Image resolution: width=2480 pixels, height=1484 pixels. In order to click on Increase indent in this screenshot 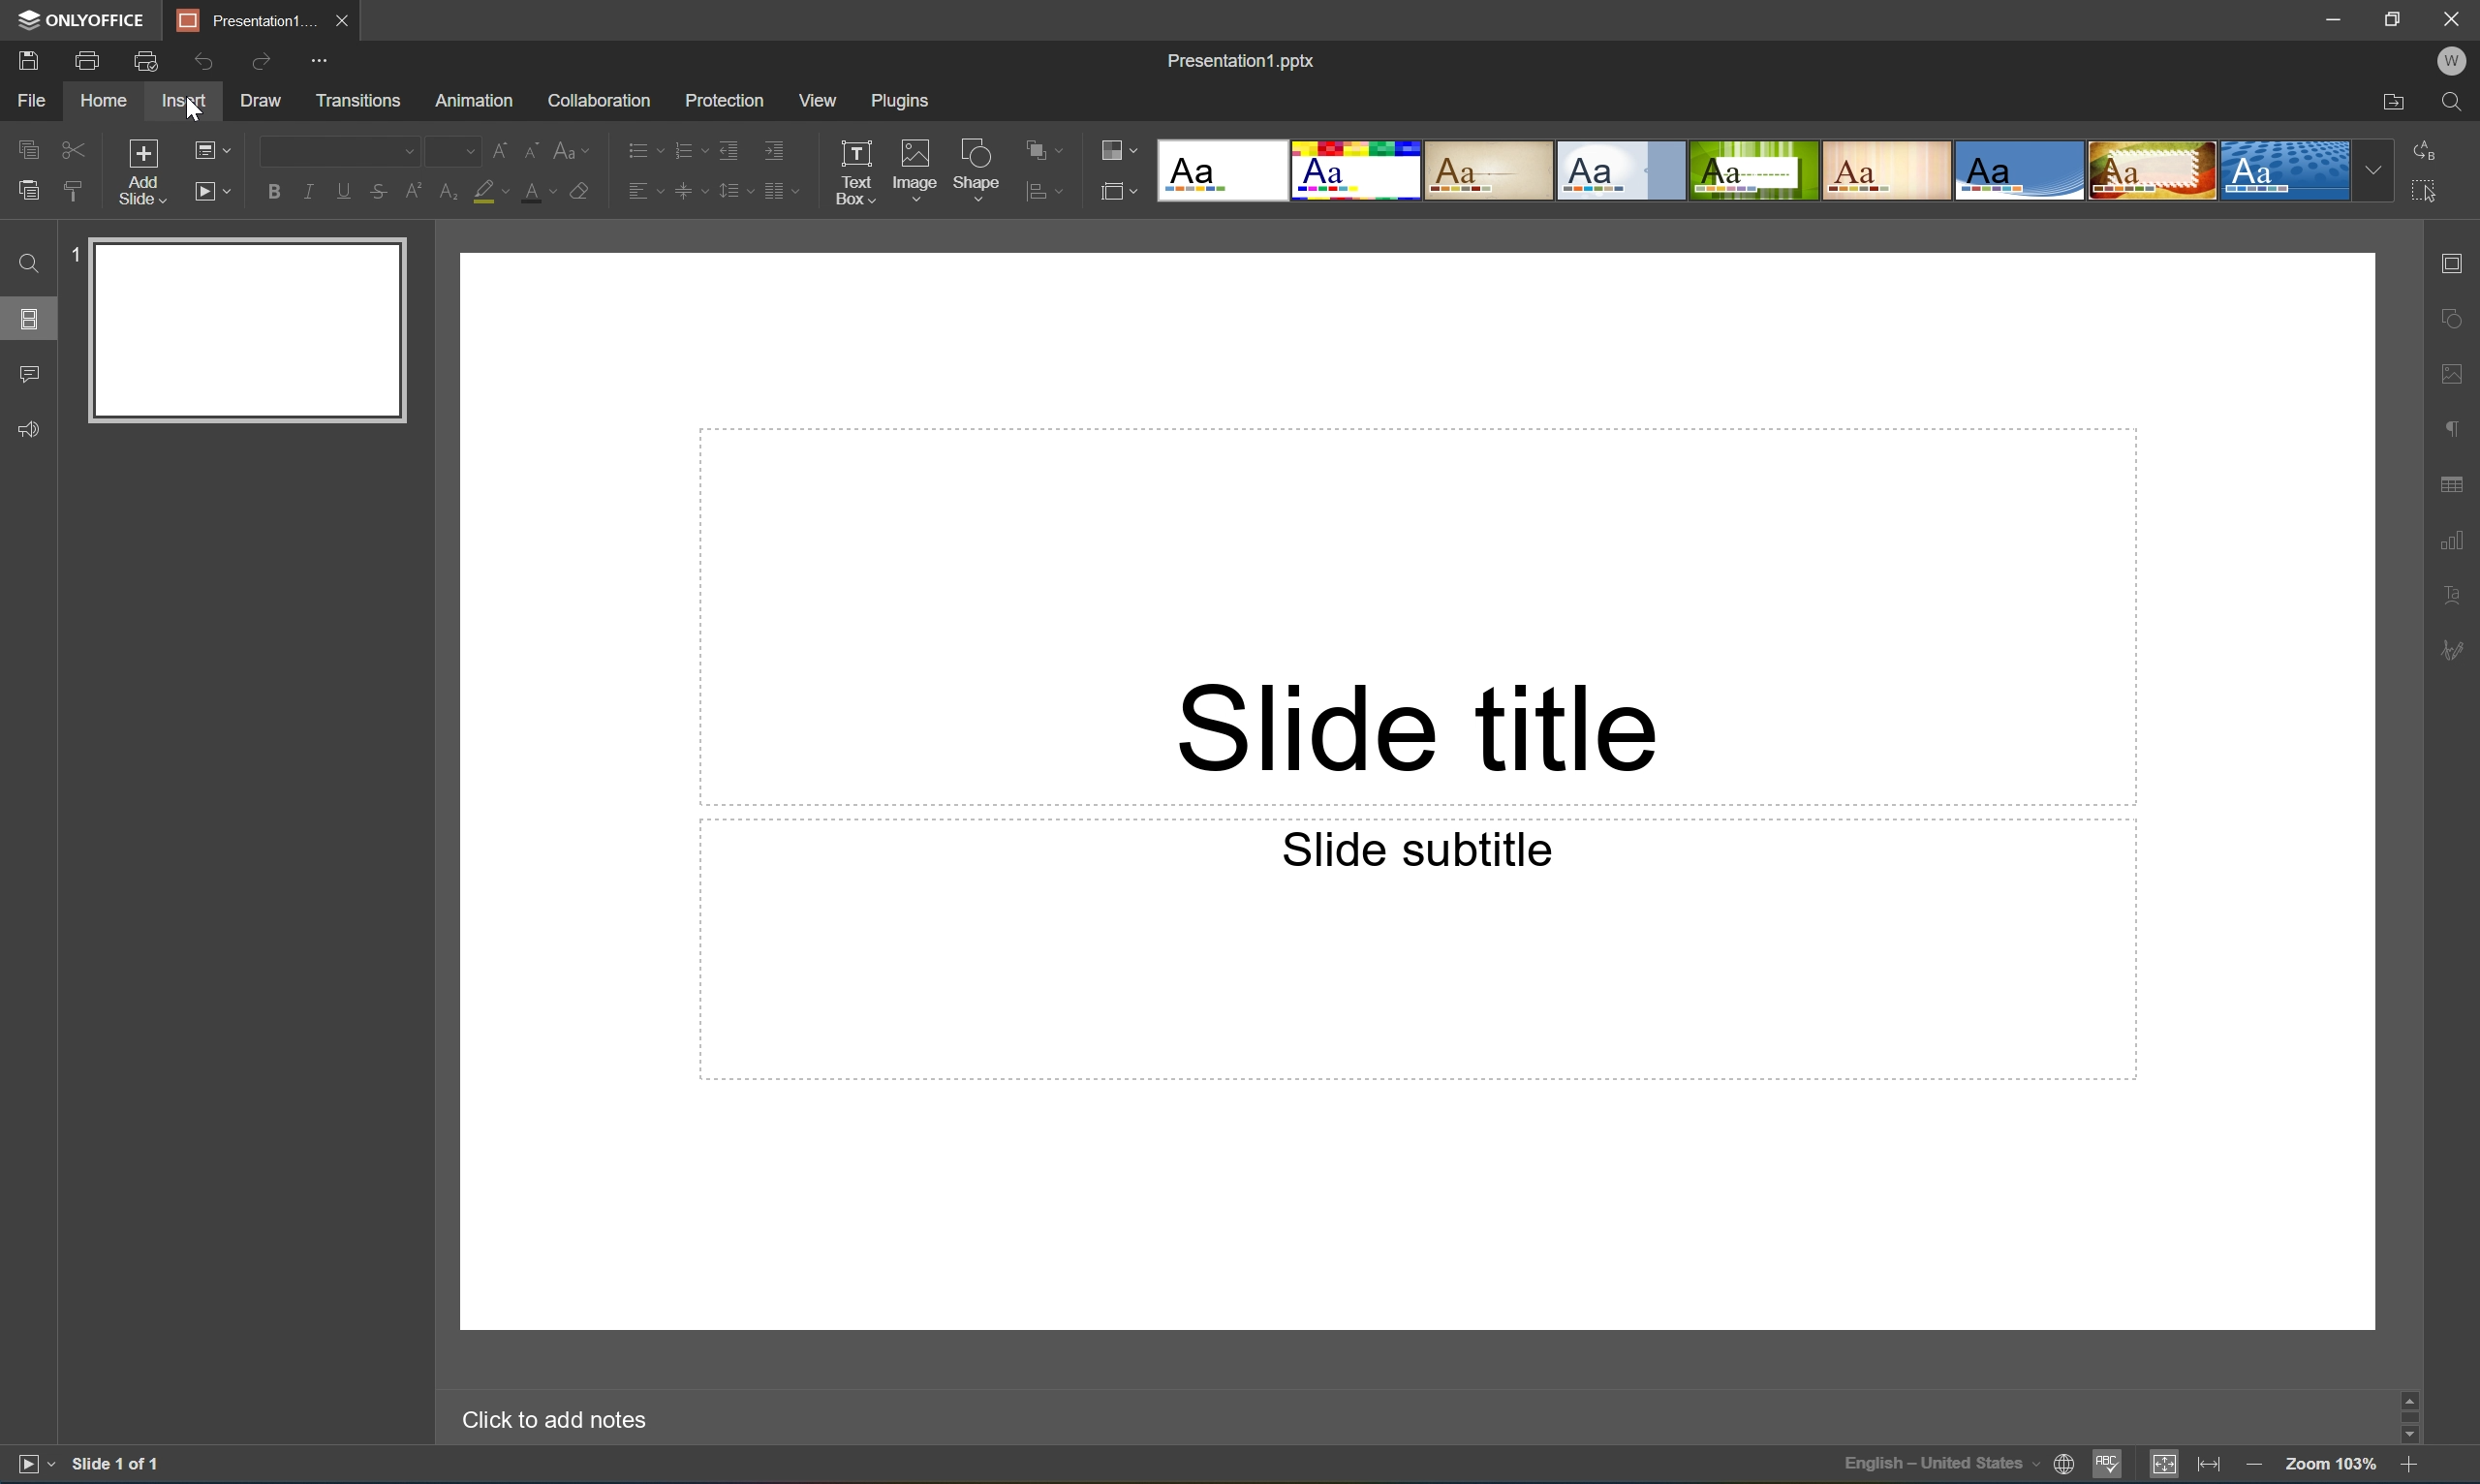, I will do `click(775, 148)`.